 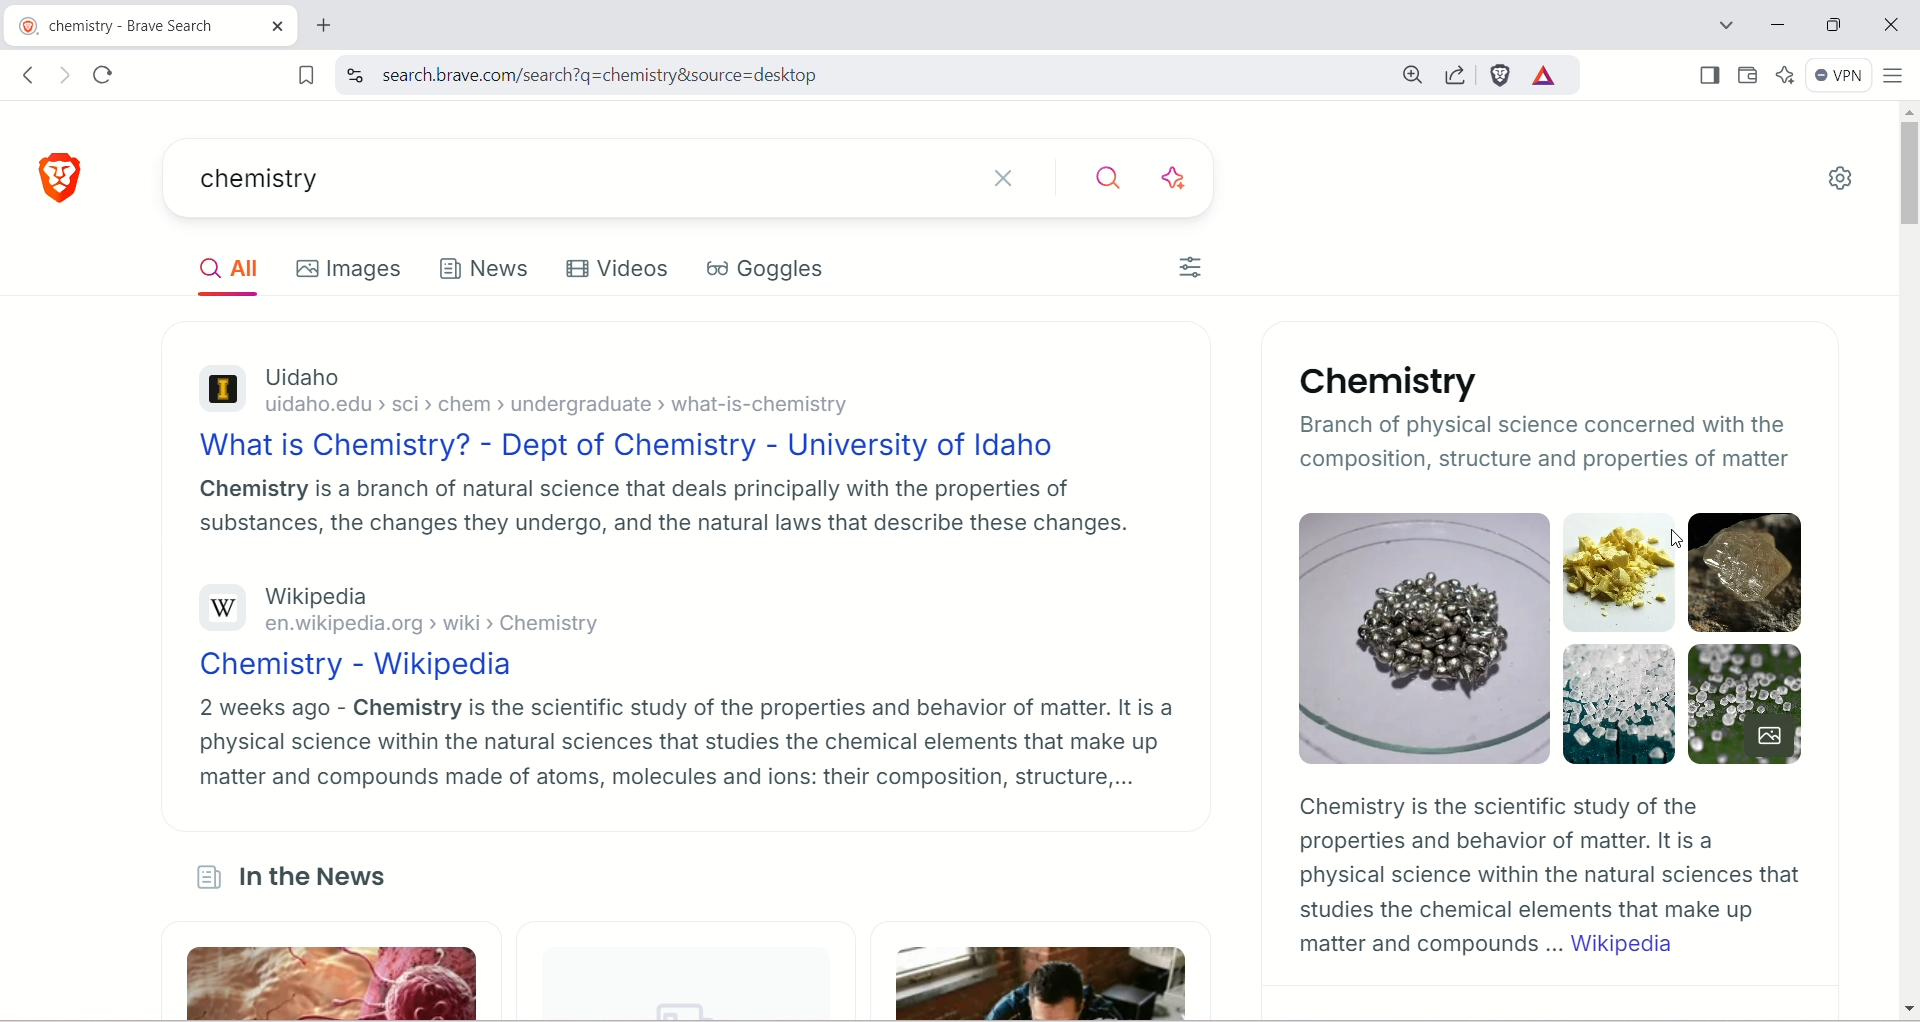 What do you see at coordinates (560, 177) in the screenshot?
I see `current search` at bounding box center [560, 177].